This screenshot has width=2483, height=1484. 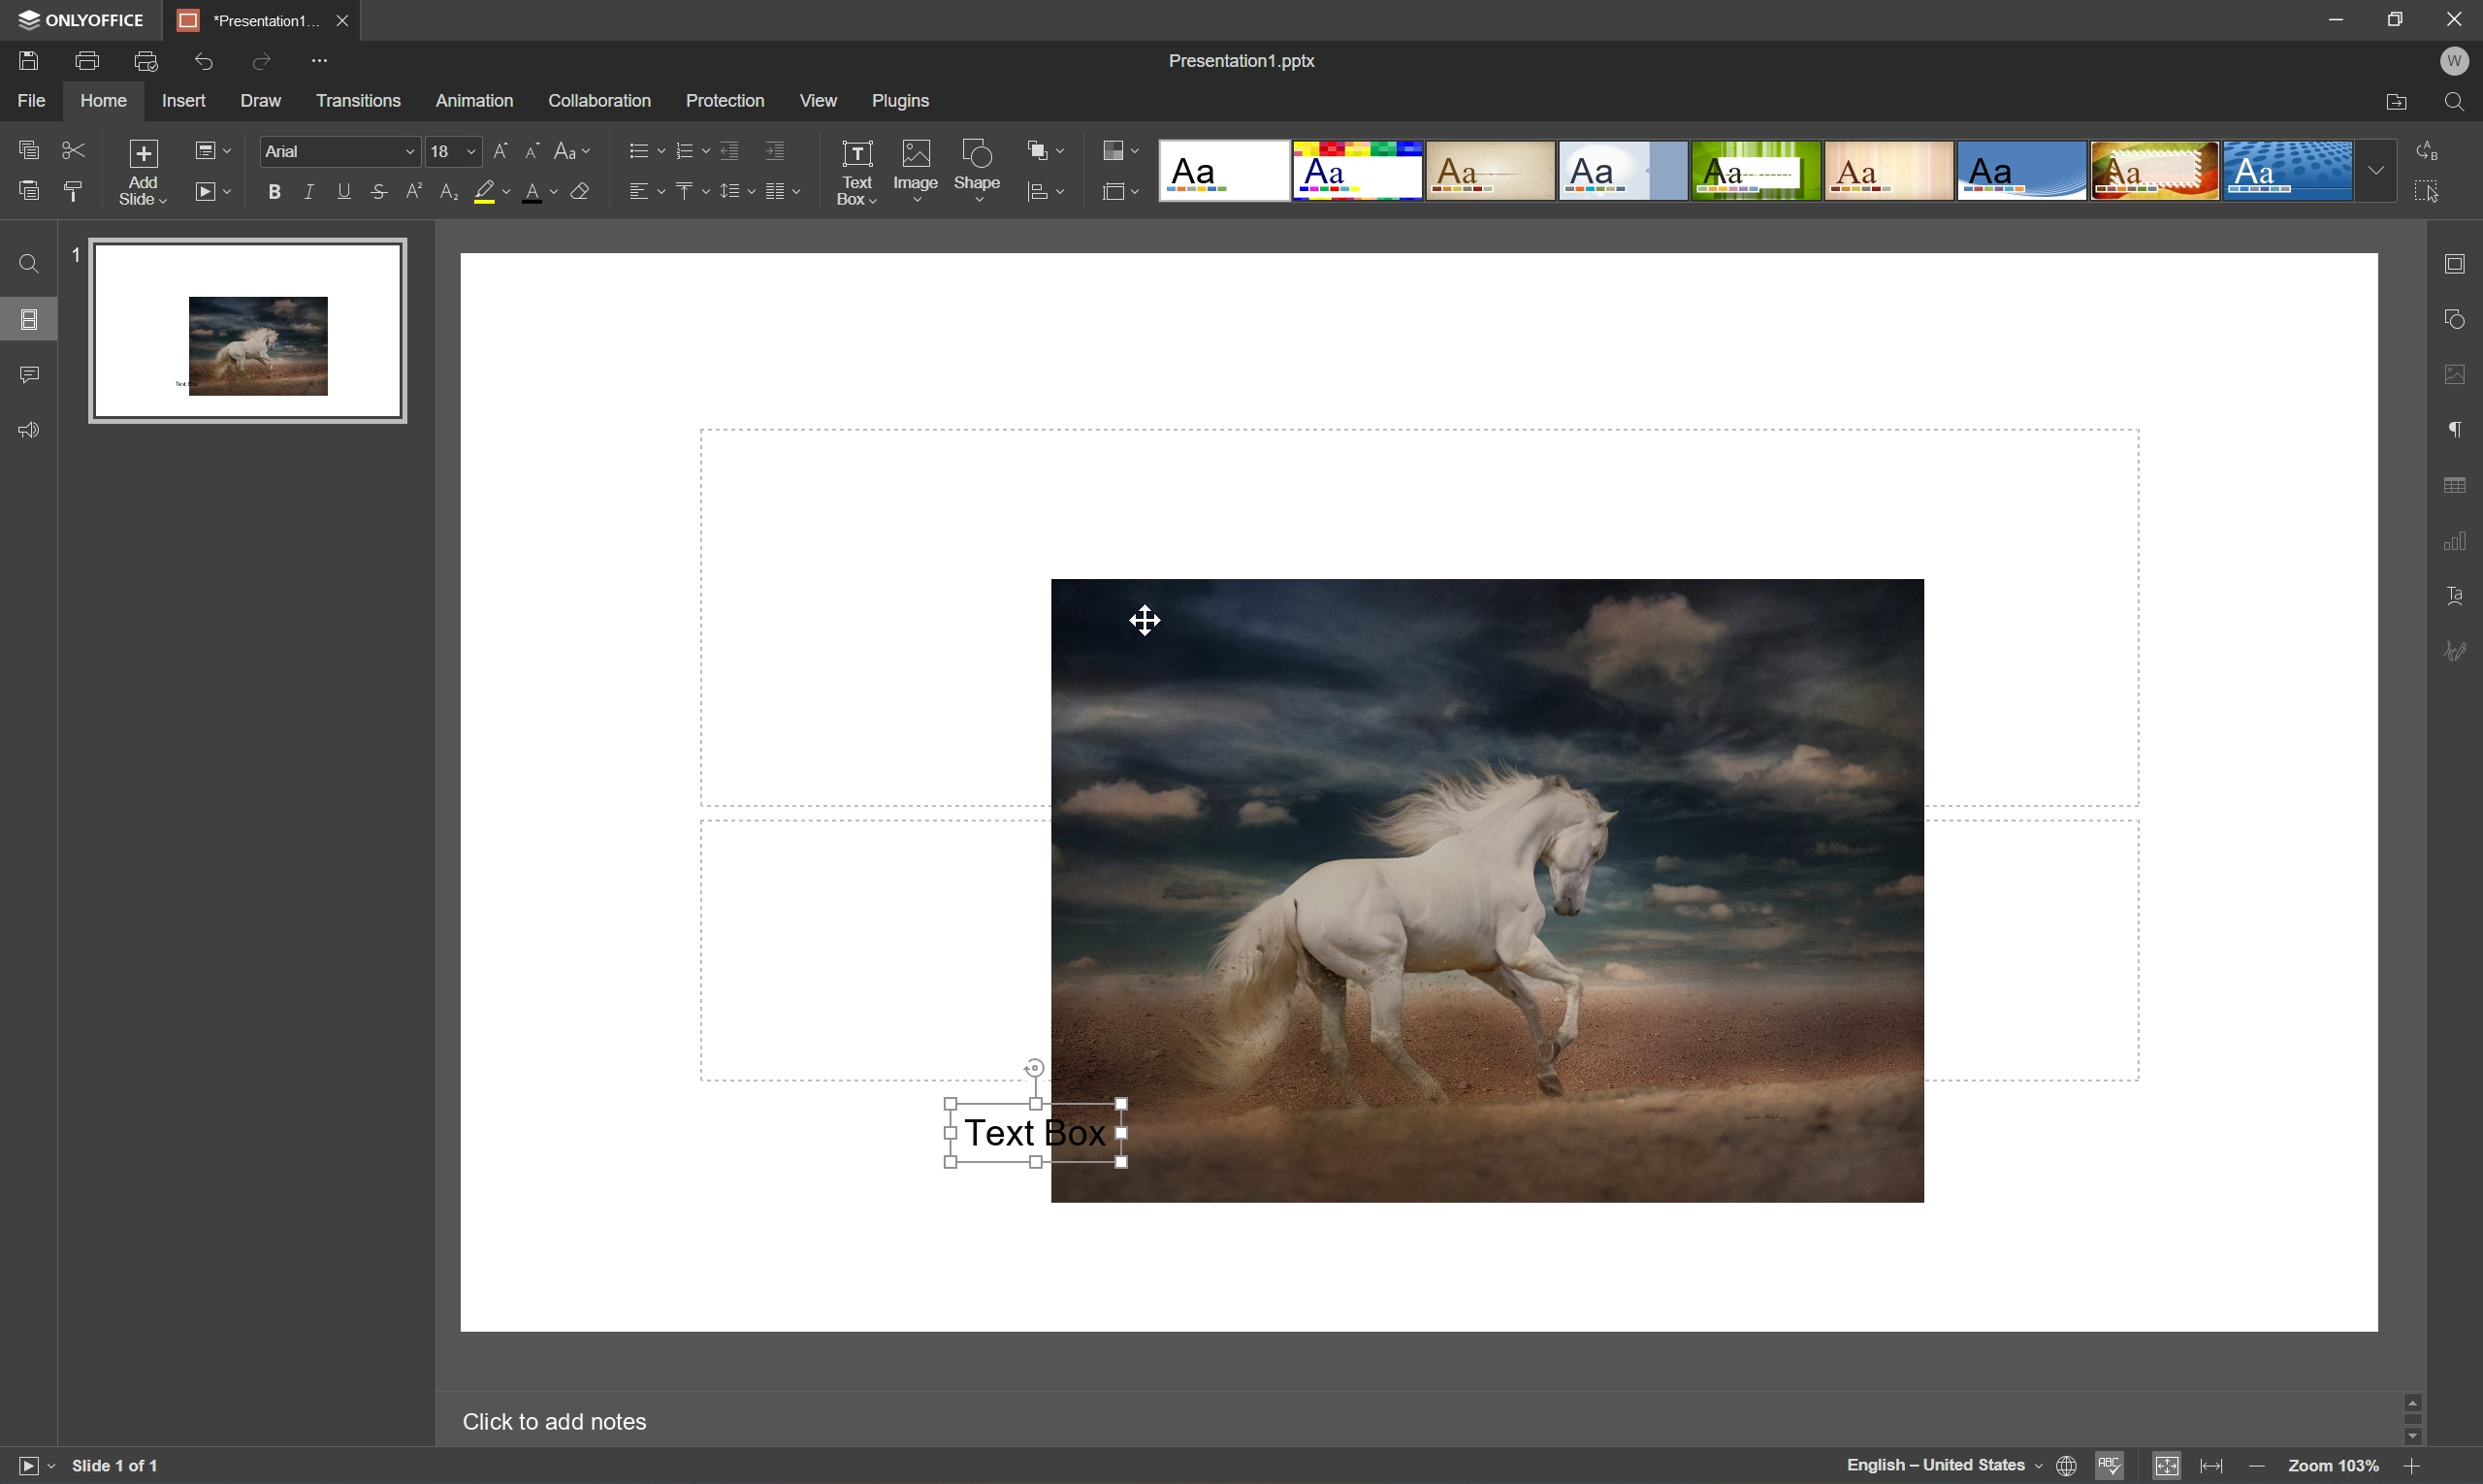 I want to click on Select slide size, so click(x=1122, y=193).